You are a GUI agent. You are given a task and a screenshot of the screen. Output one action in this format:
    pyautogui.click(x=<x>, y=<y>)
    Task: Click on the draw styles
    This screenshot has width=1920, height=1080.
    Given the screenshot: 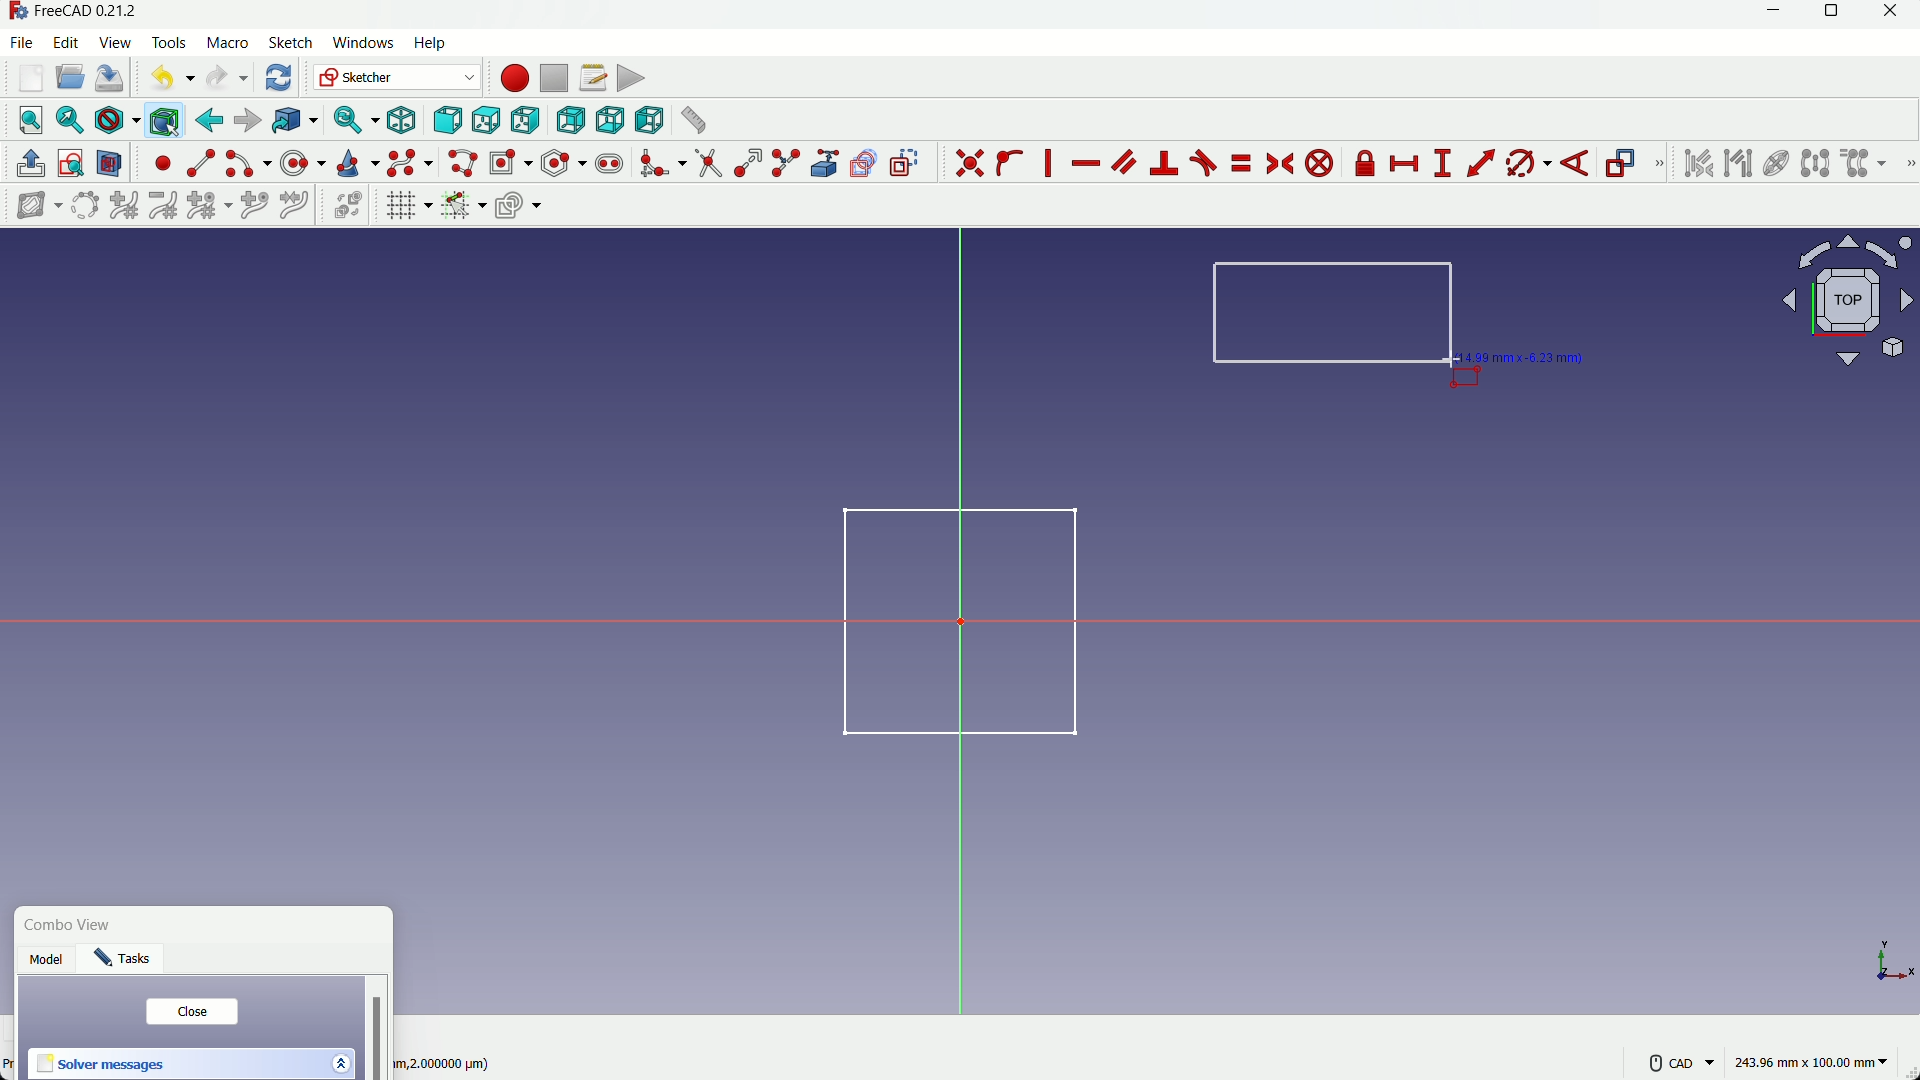 What is the action you would take?
    pyautogui.click(x=116, y=120)
    